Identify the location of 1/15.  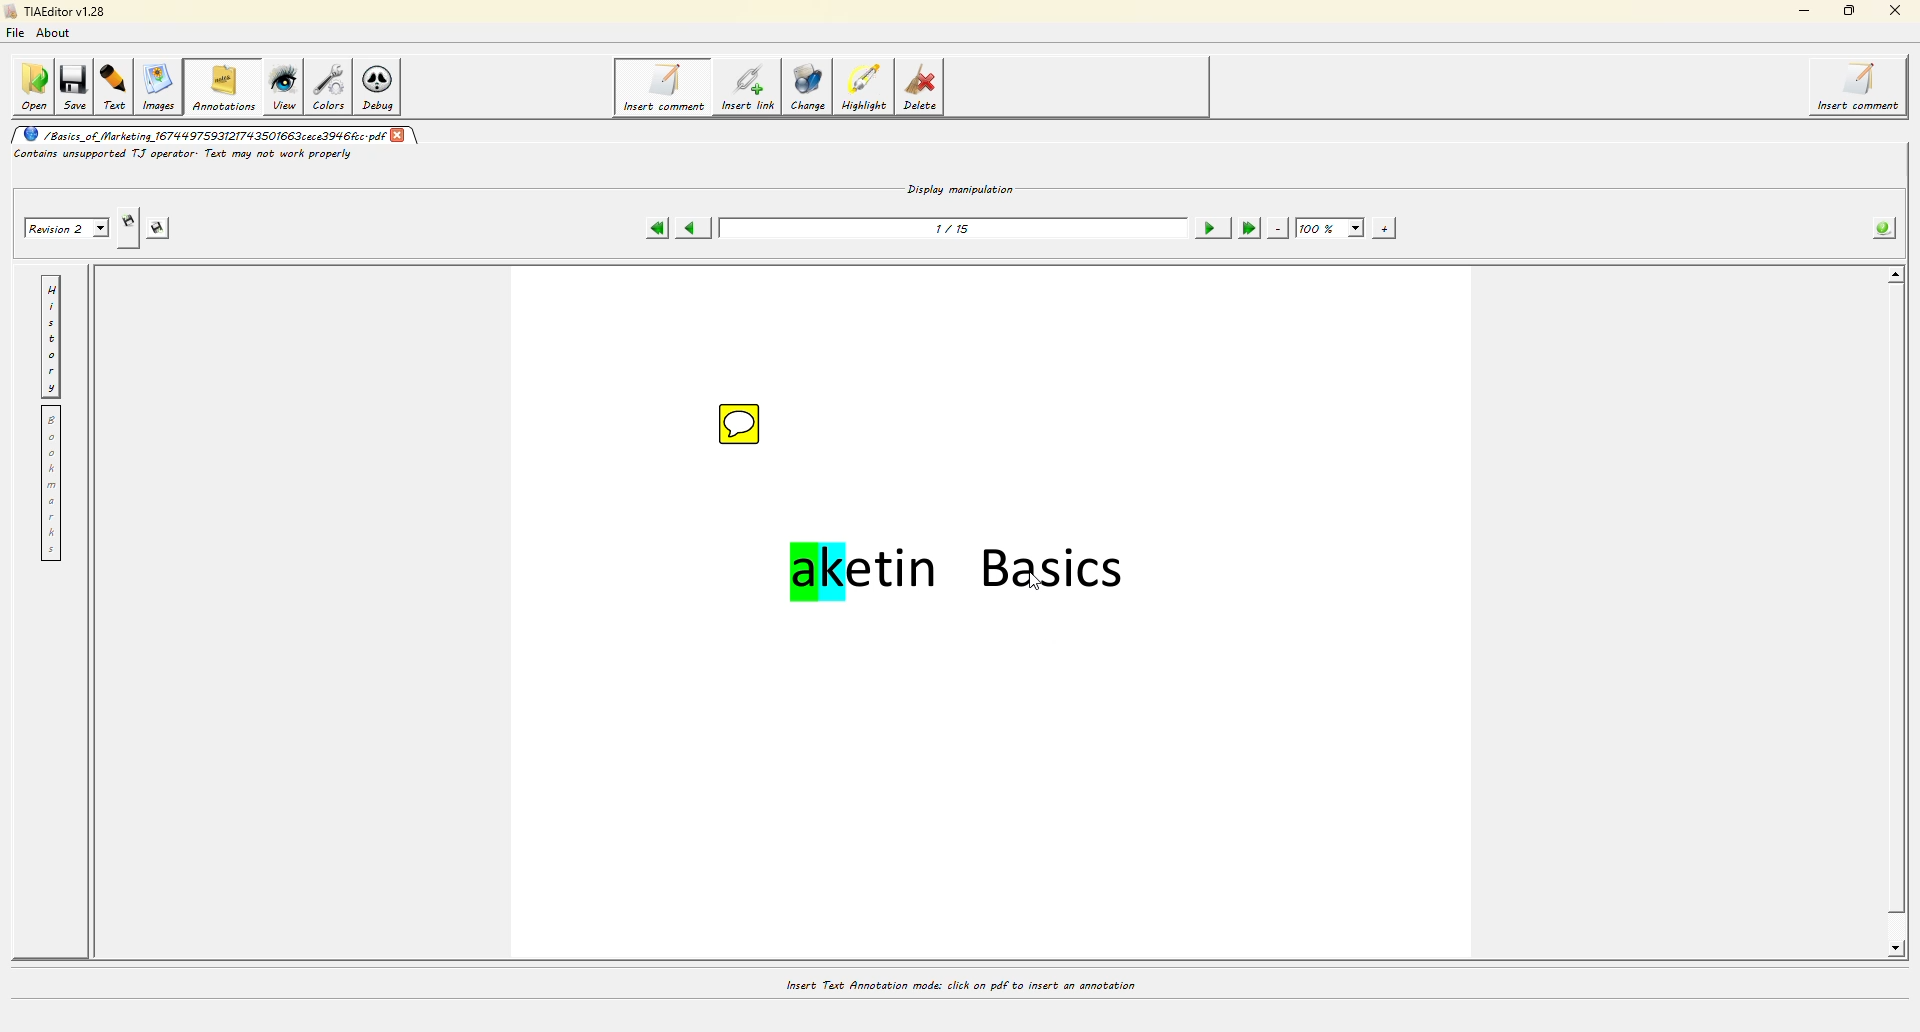
(956, 228).